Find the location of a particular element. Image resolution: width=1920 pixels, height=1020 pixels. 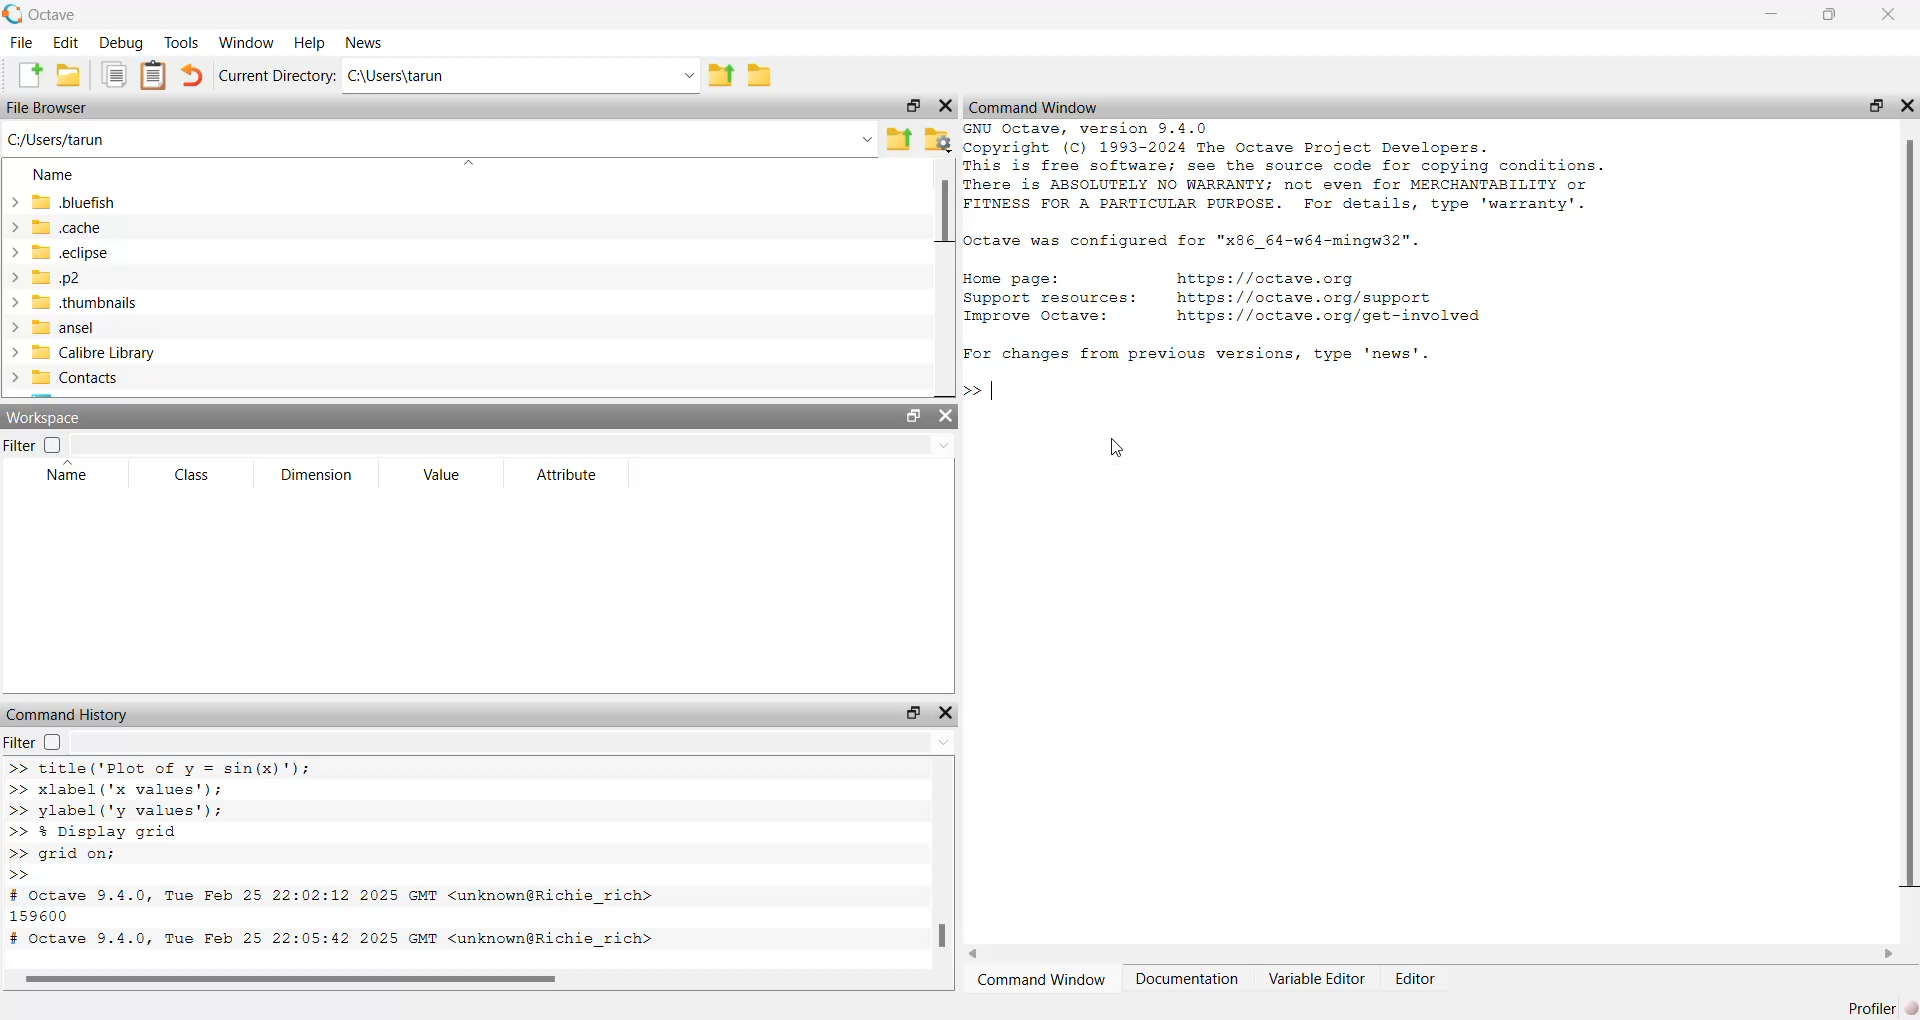

Current directory is located at coordinates (279, 76).